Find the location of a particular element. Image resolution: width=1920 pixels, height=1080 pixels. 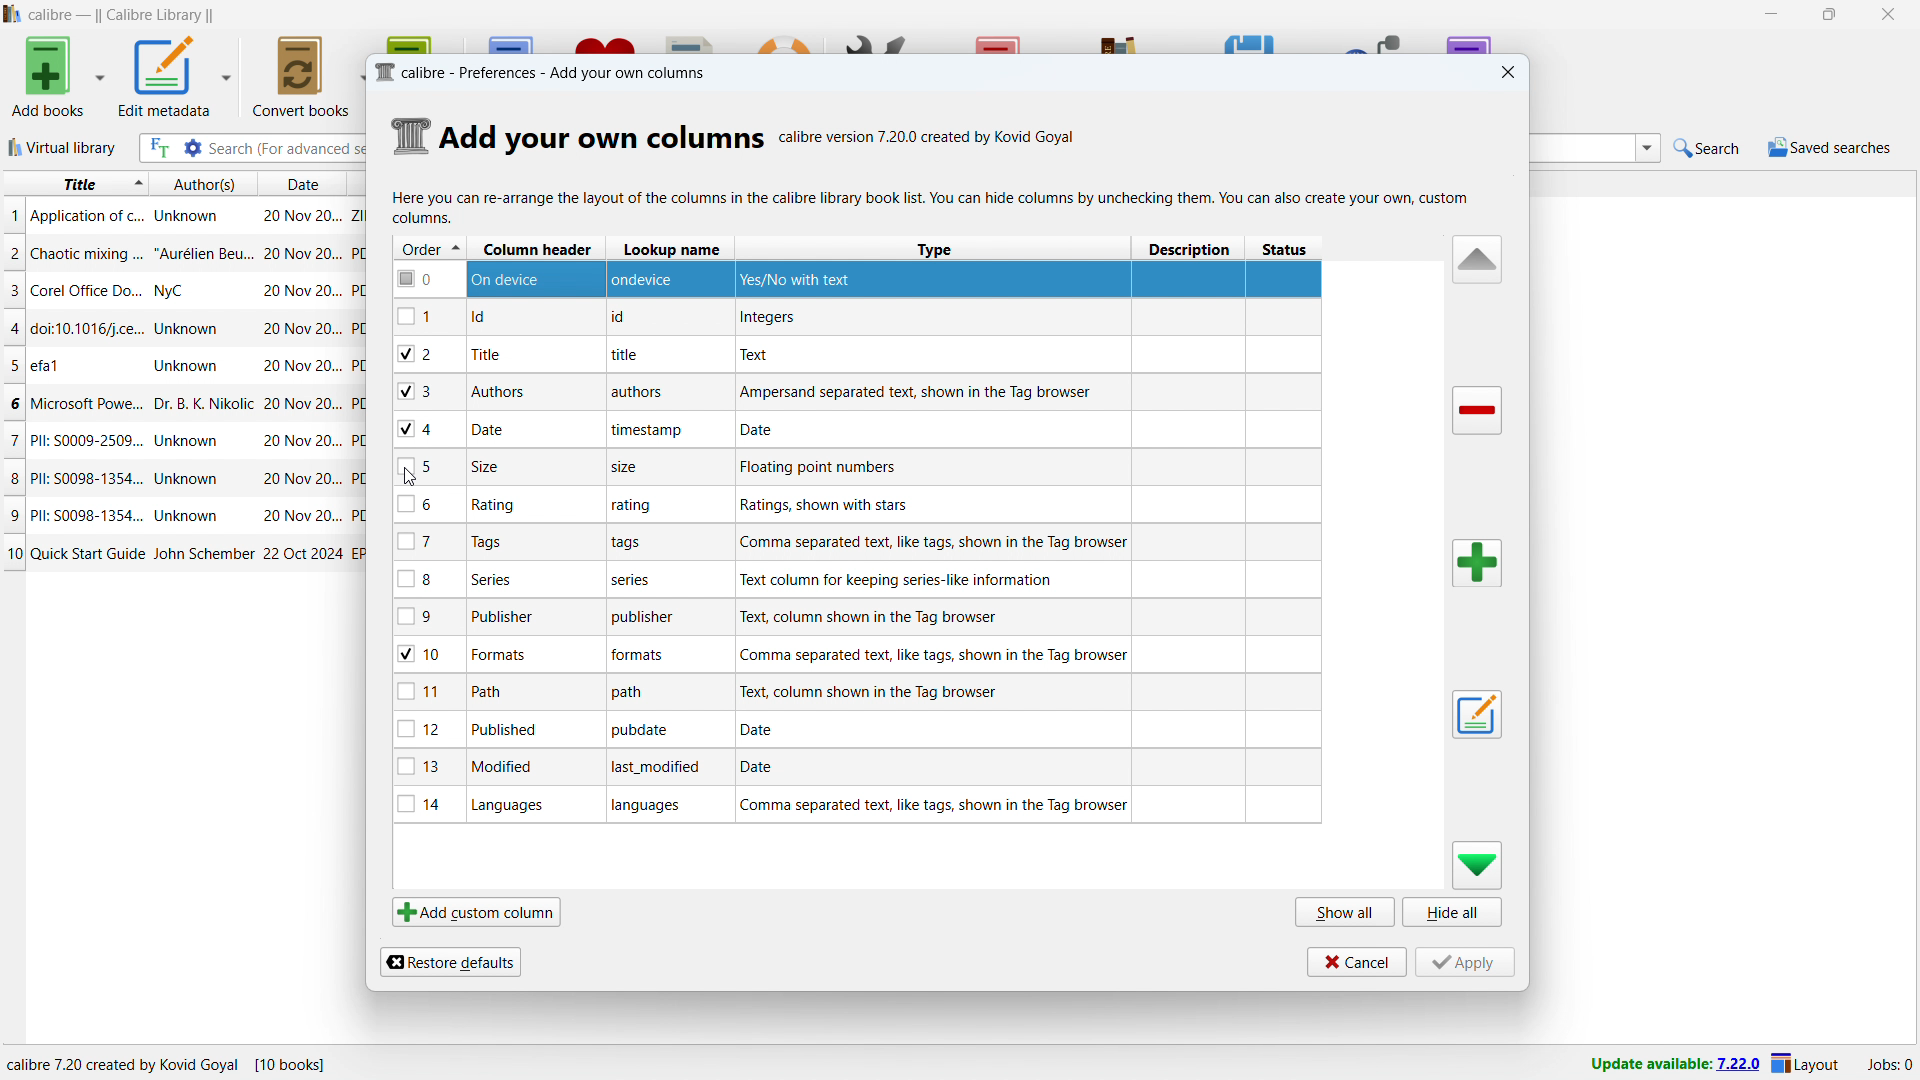

date is located at coordinates (299, 183).